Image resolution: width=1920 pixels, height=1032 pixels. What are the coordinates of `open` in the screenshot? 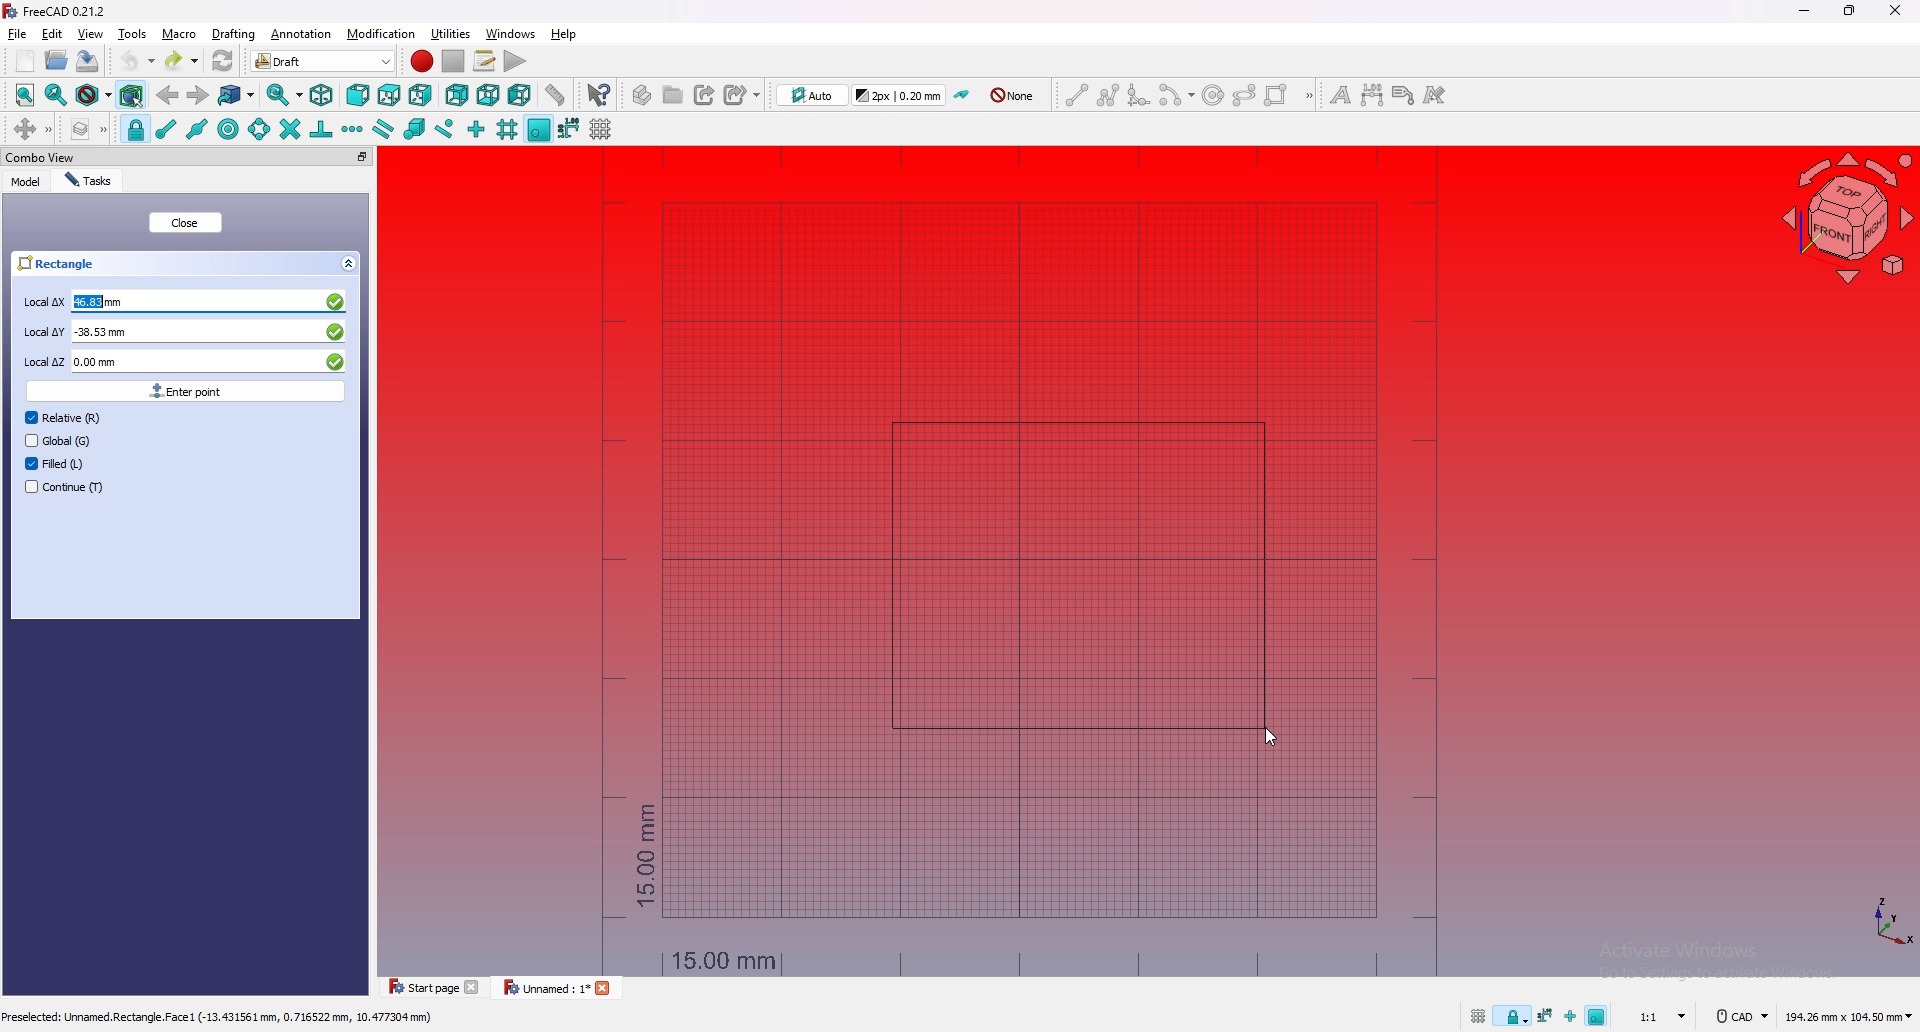 It's located at (57, 60).